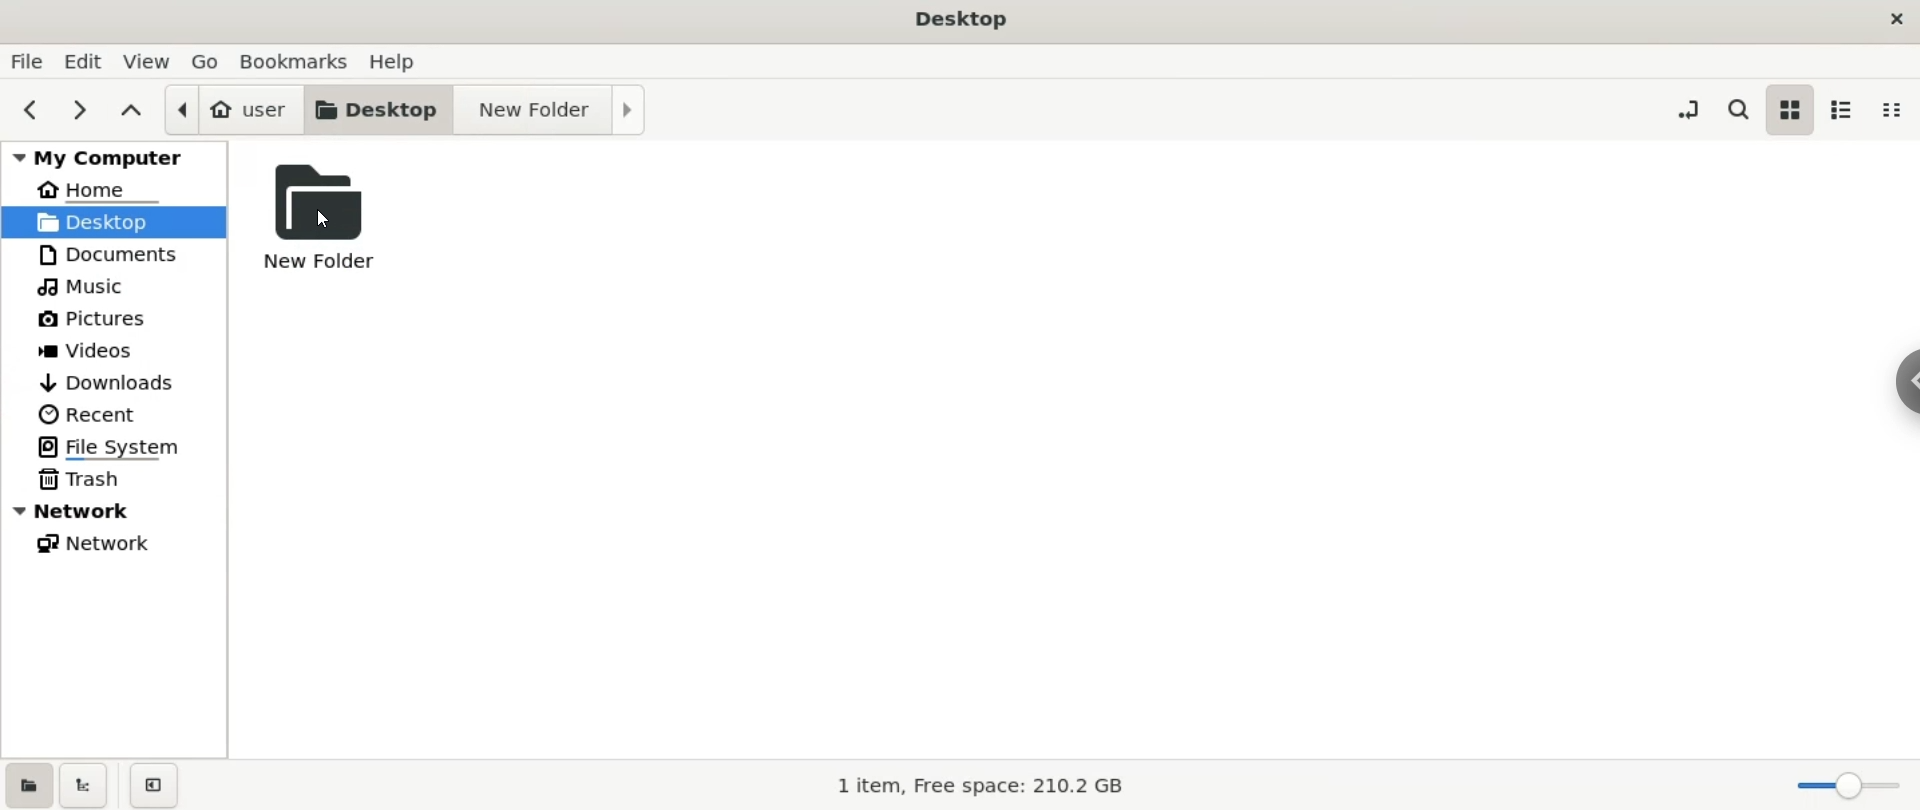 This screenshot has height=810, width=1920. Describe the element at coordinates (380, 110) in the screenshot. I see `desktop` at that location.